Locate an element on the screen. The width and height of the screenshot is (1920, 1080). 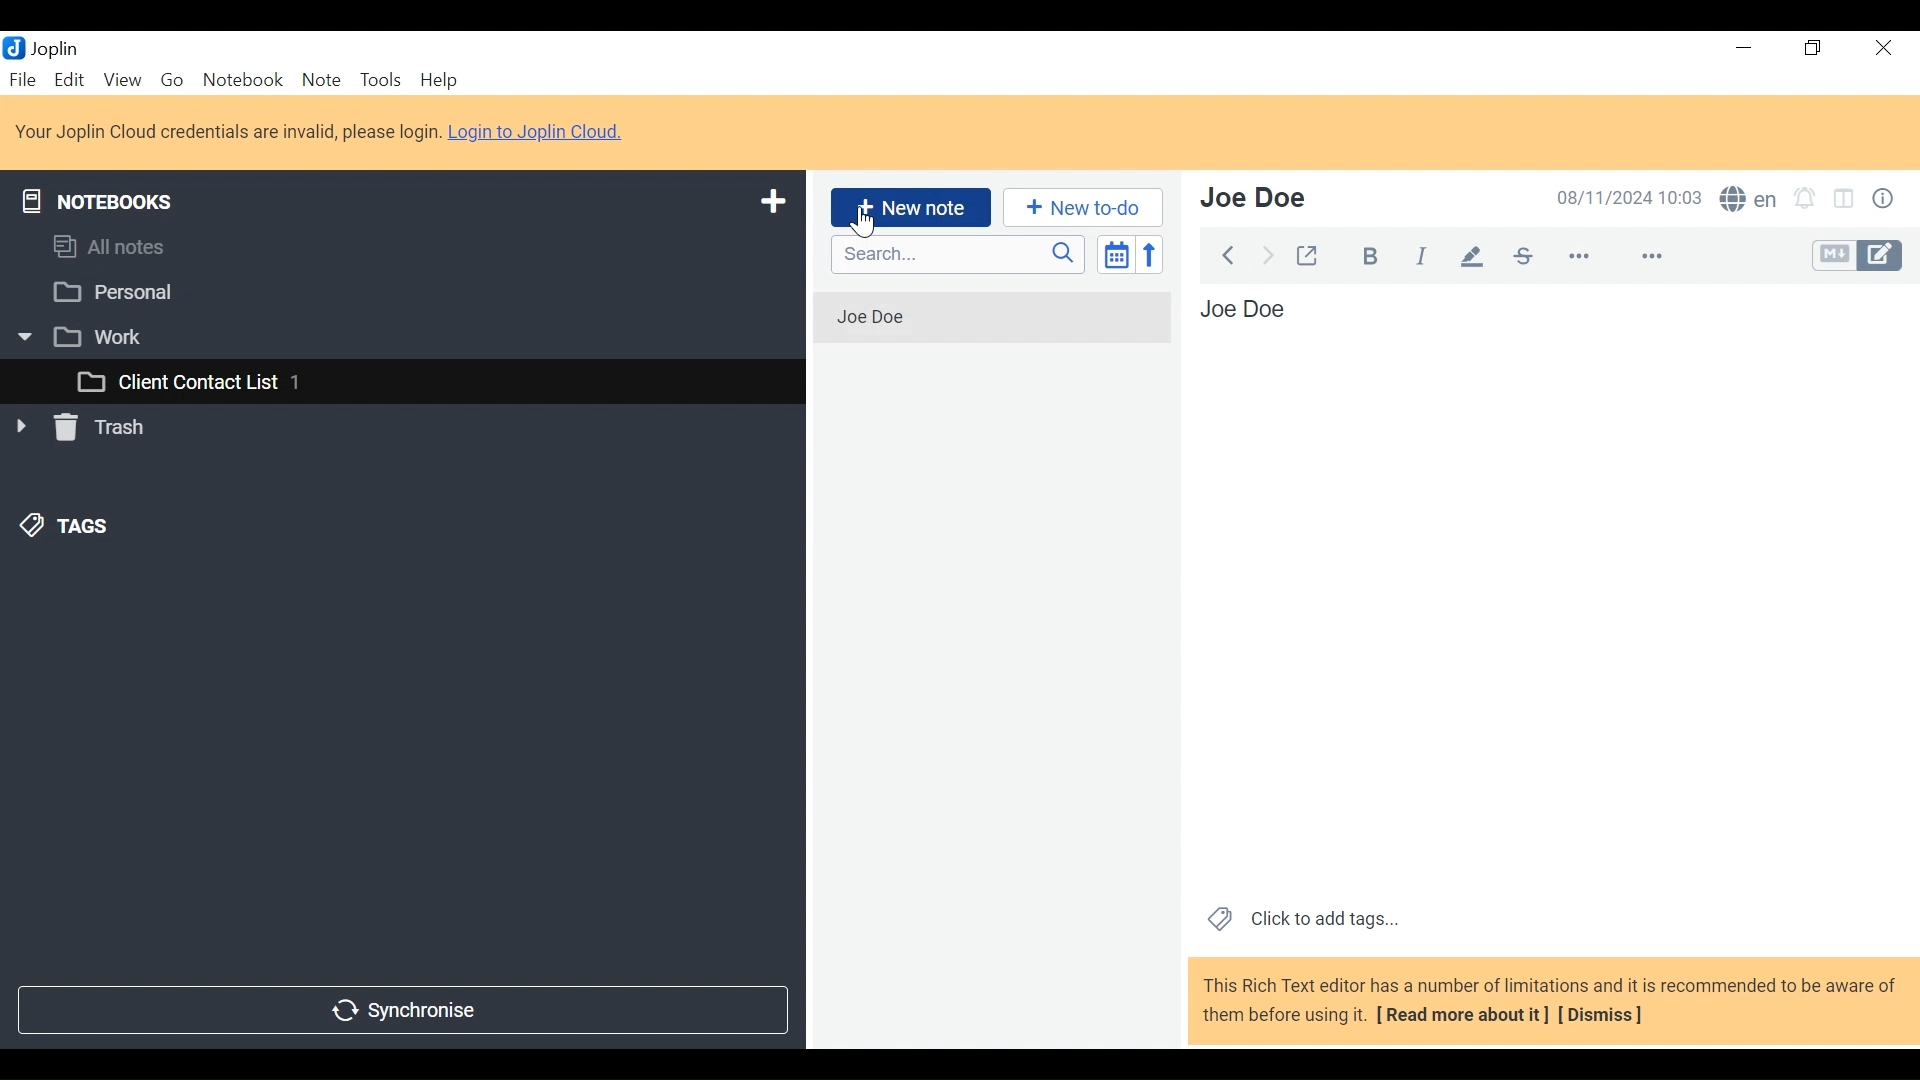
Back is located at coordinates (1232, 254).